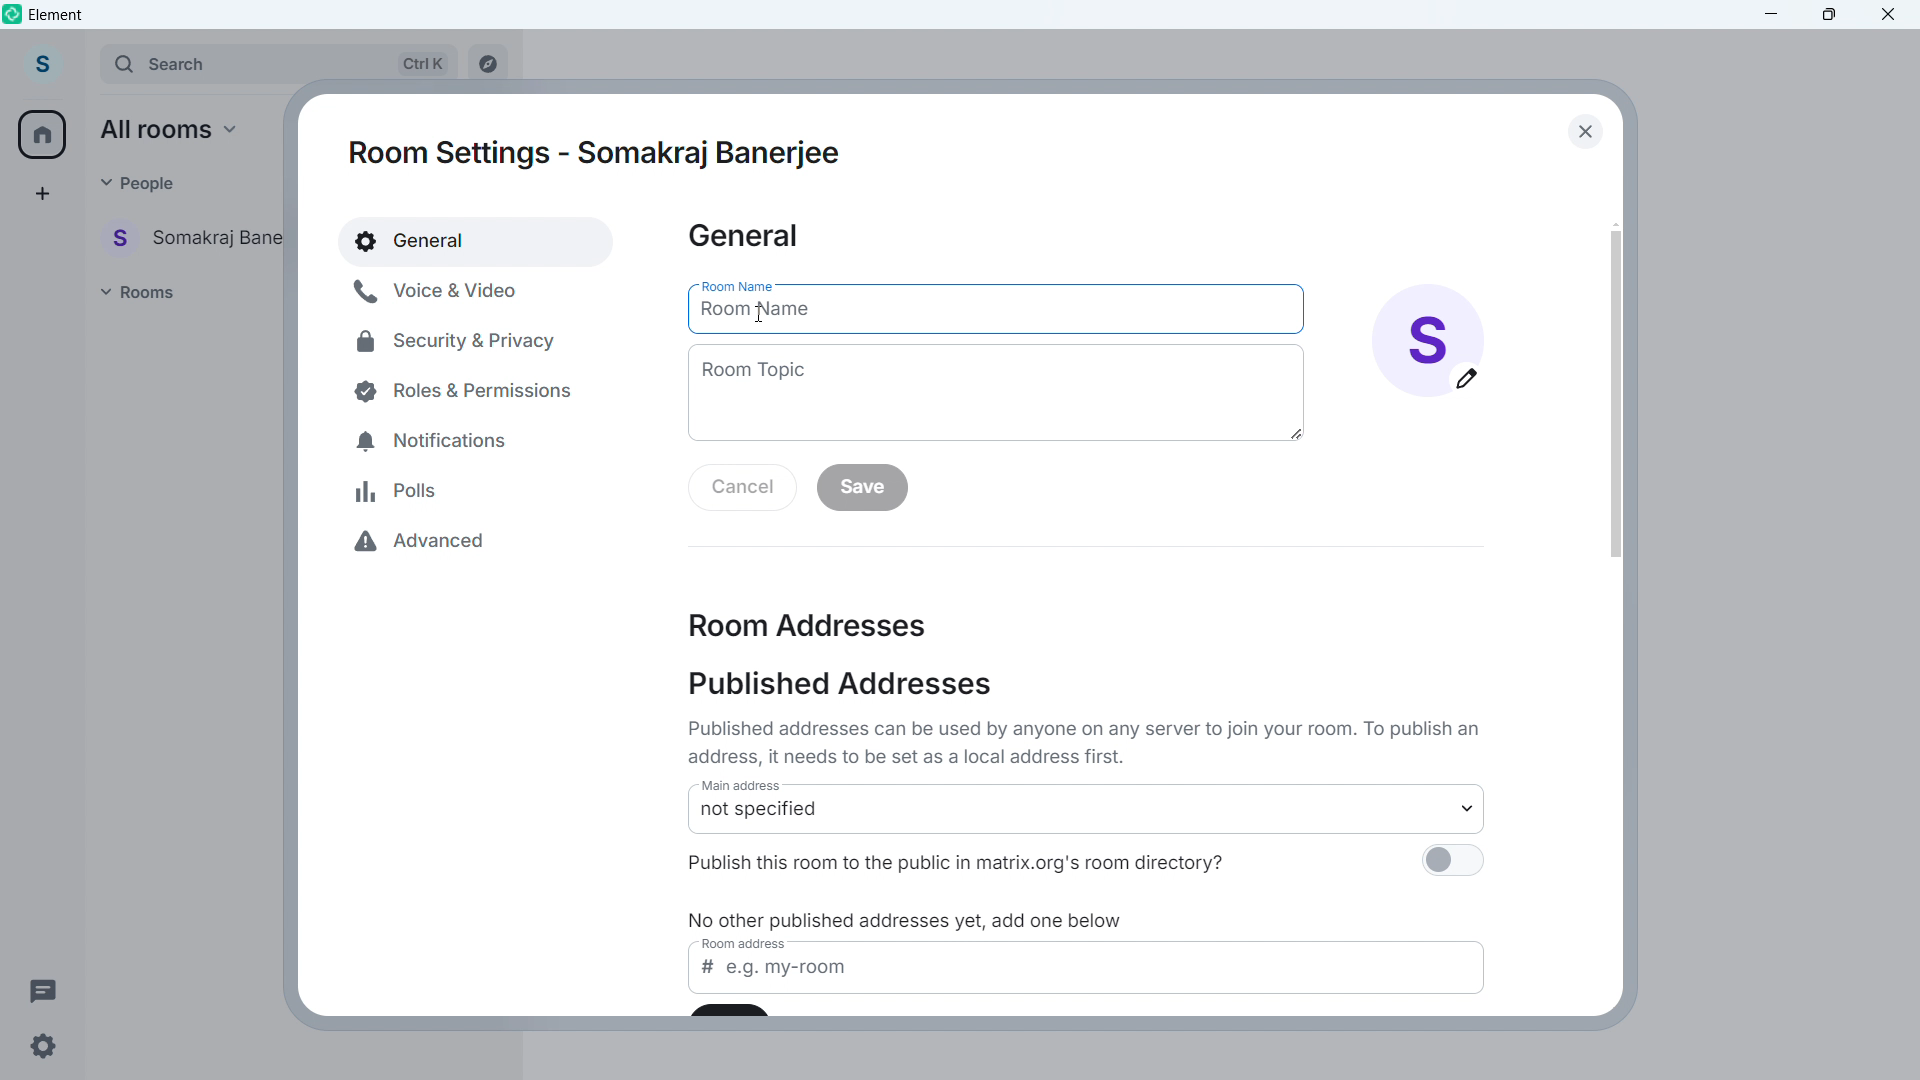 This screenshot has width=1920, height=1080. I want to click on element, so click(56, 14).